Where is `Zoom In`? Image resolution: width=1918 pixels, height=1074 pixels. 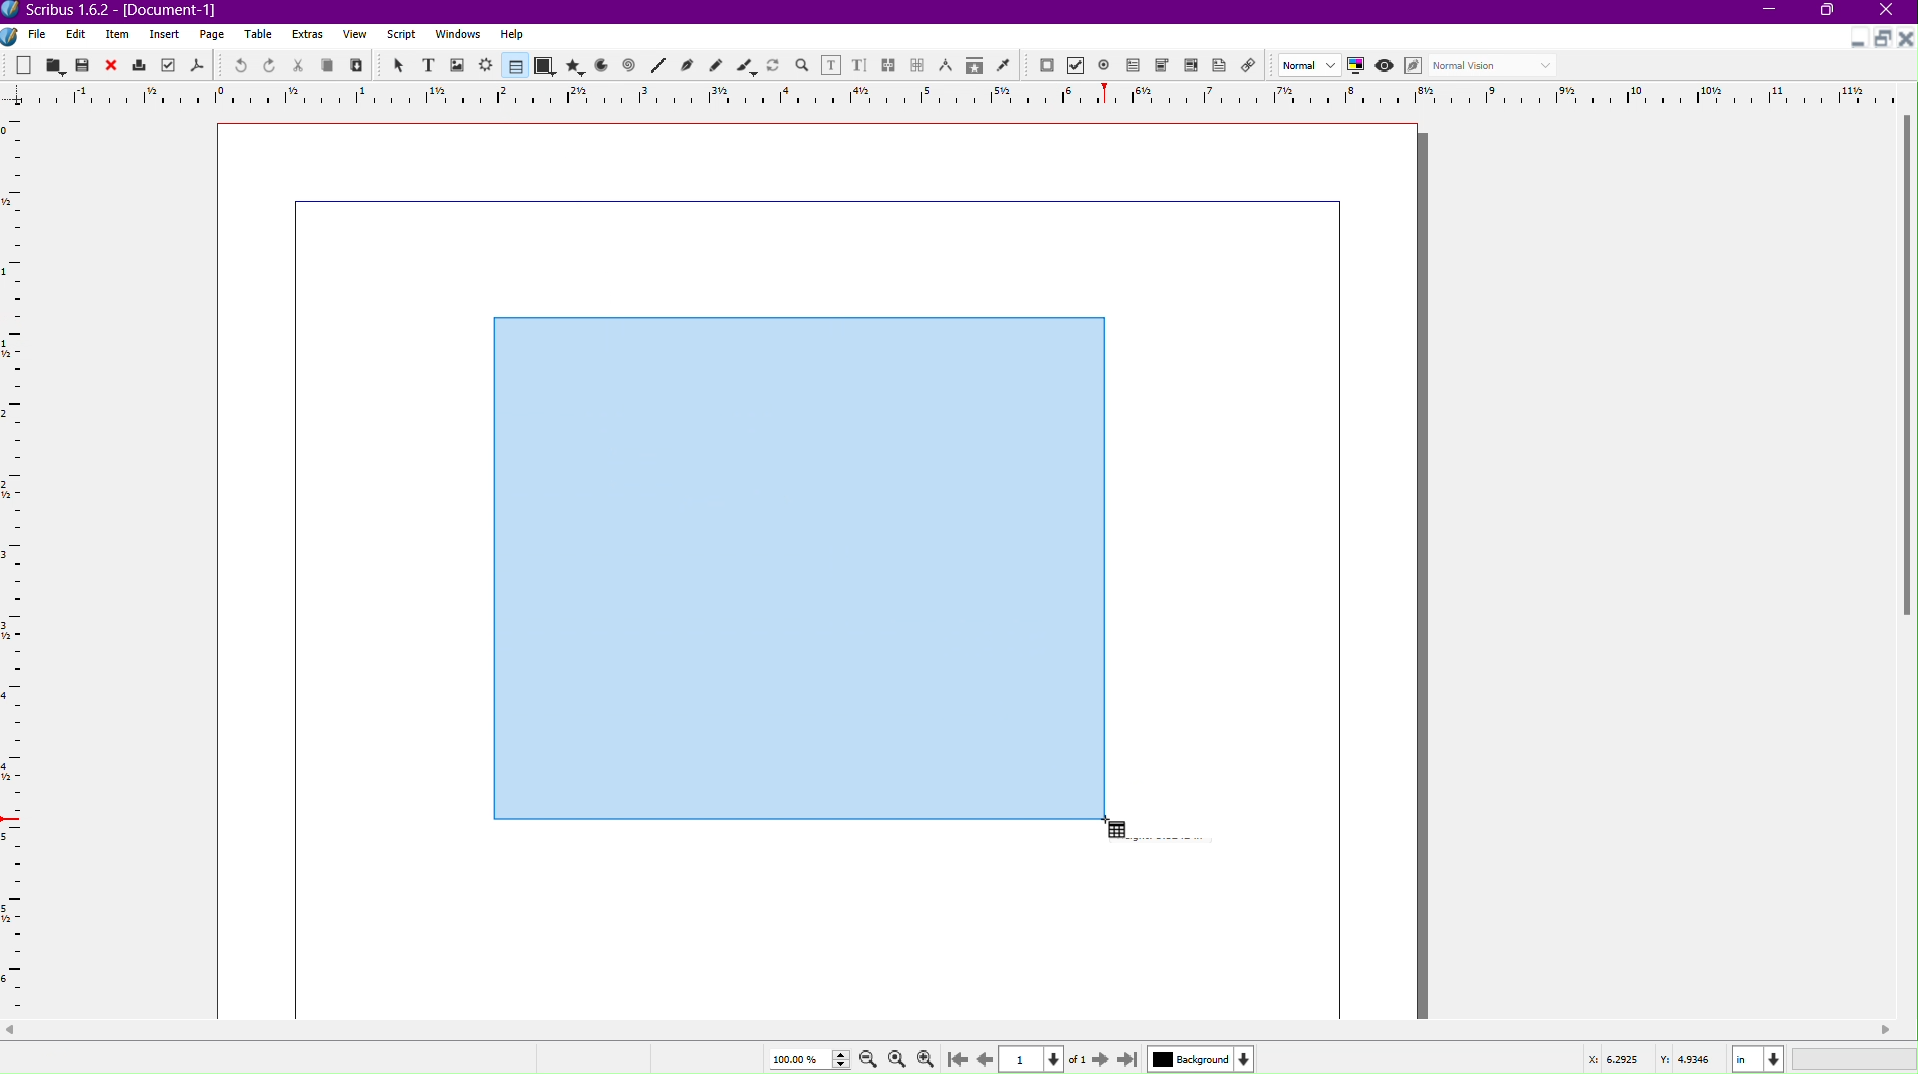 Zoom In is located at coordinates (930, 1058).